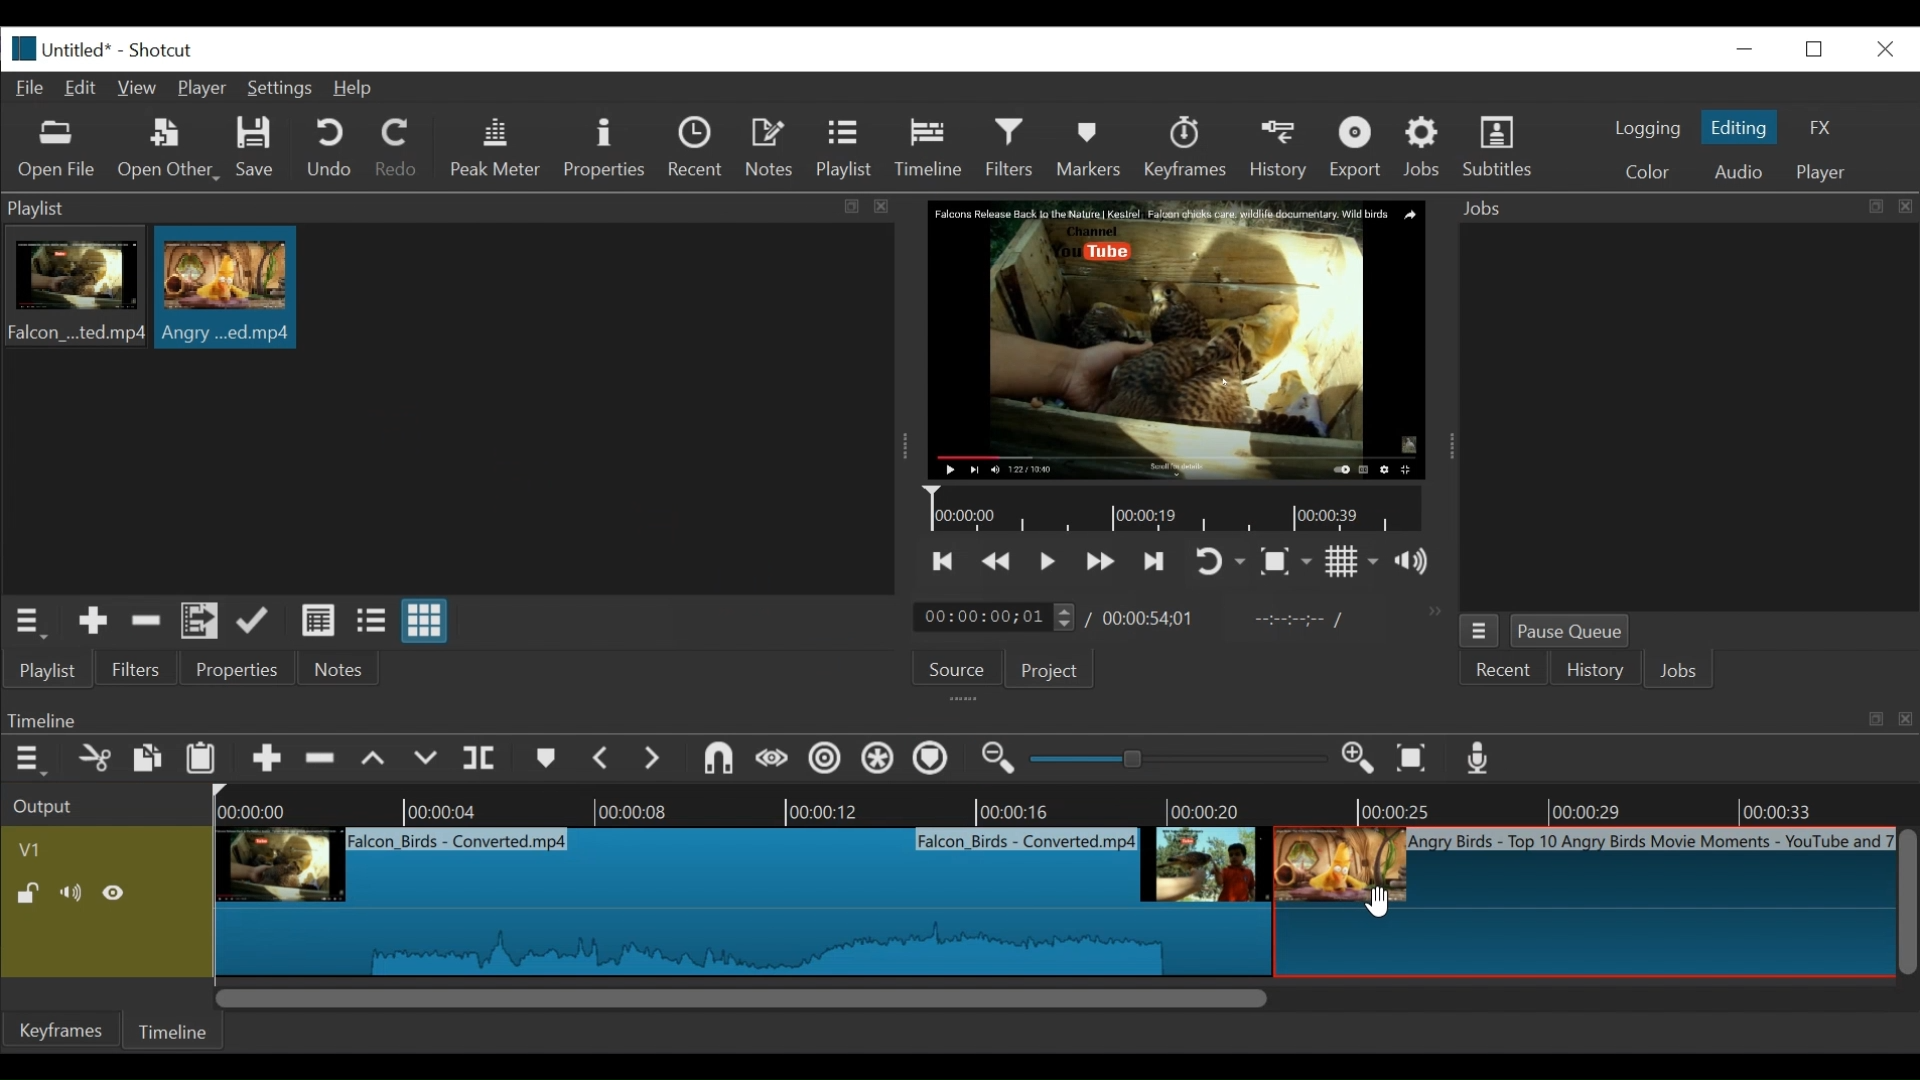  What do you see at coordinates (1479, 628) in the screenshot?
I see `jobs menu` at bounding box center [1479, 628].